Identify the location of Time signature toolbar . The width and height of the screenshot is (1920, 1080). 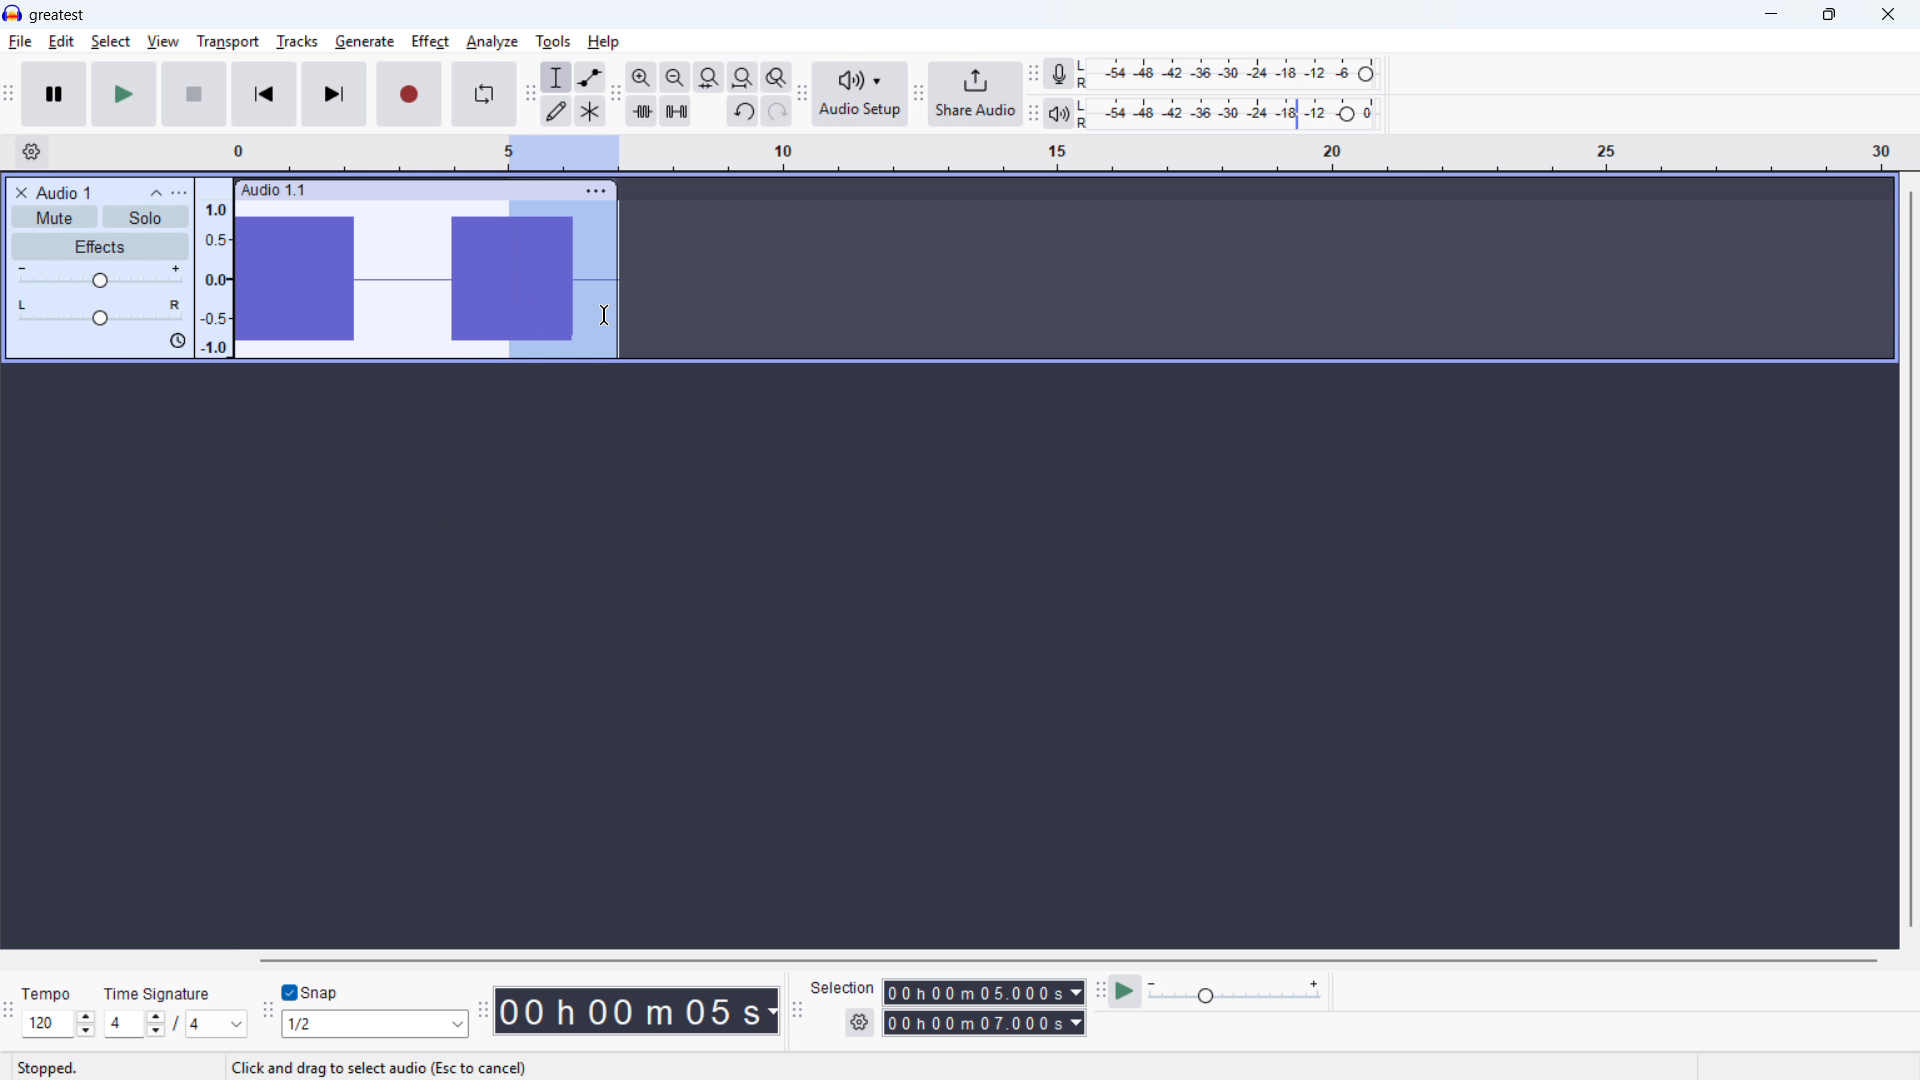
(10, 1015).